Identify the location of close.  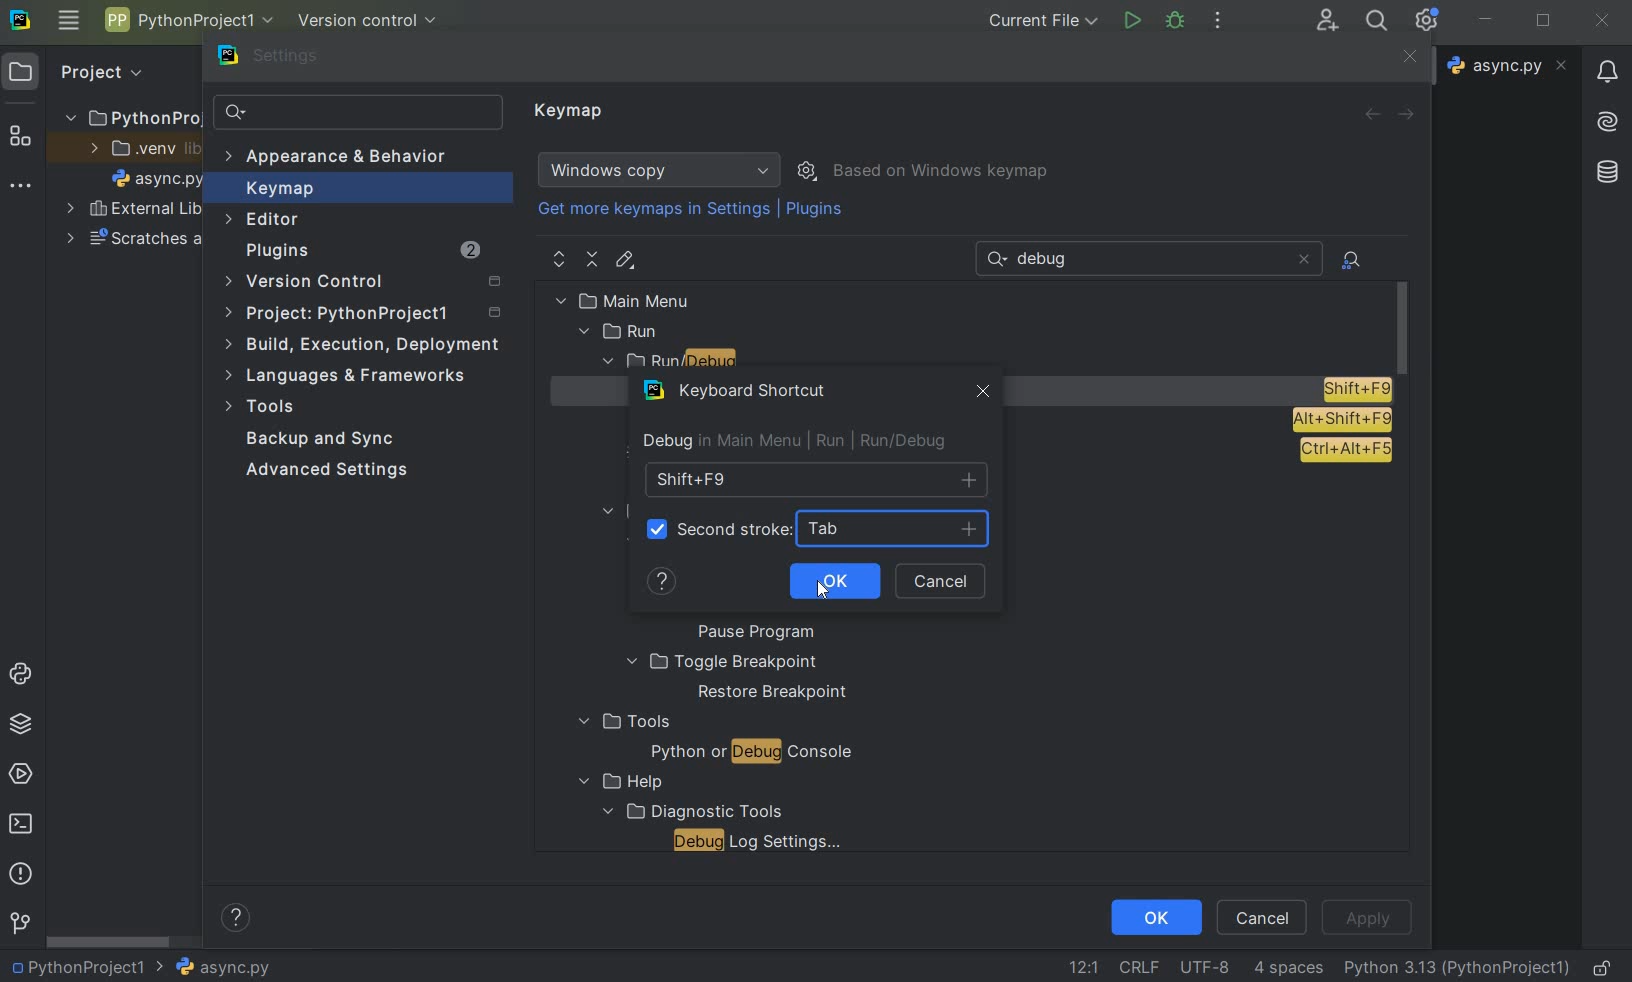
(1602, 21).